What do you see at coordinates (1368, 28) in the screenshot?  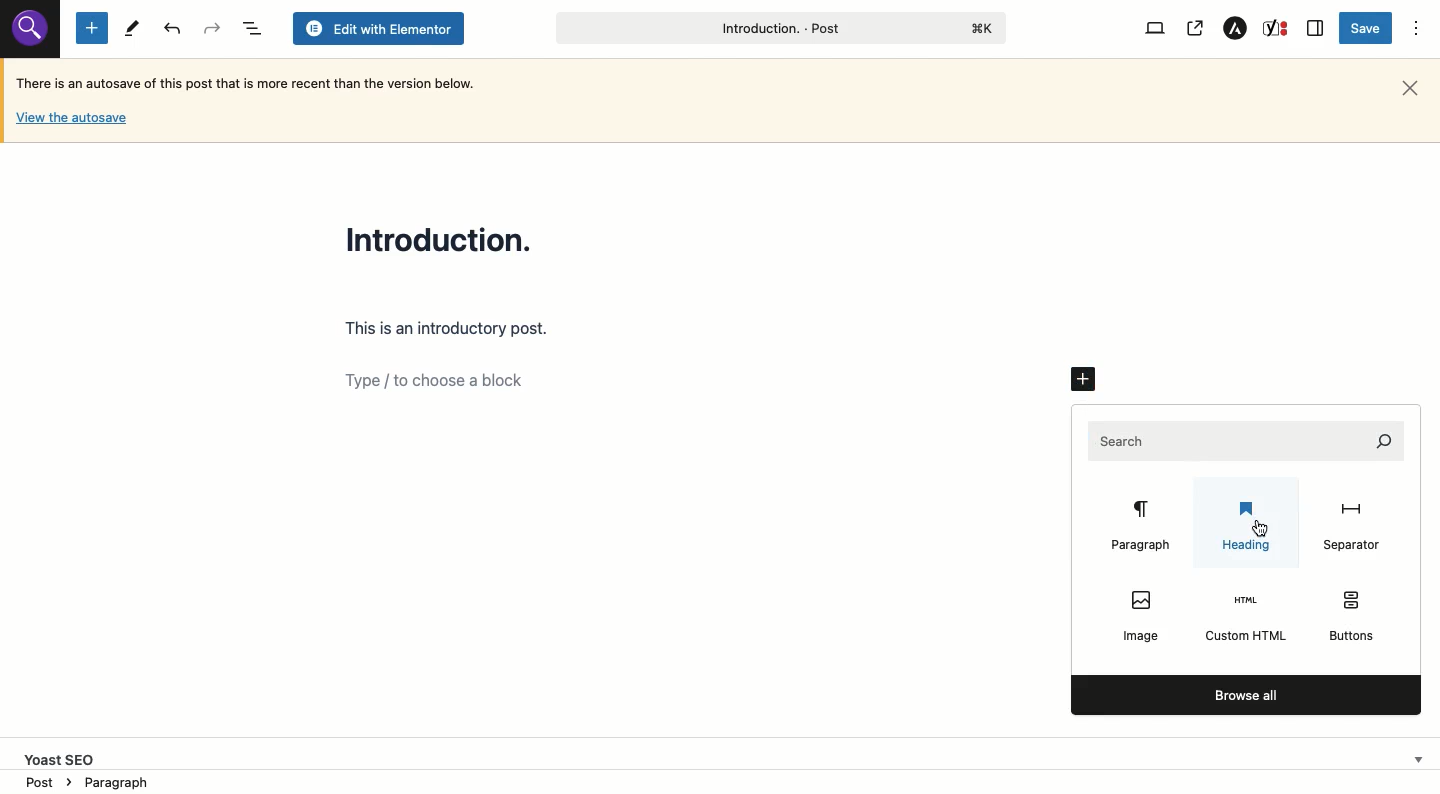 I see `Save` at bounding box center [1368, 28].